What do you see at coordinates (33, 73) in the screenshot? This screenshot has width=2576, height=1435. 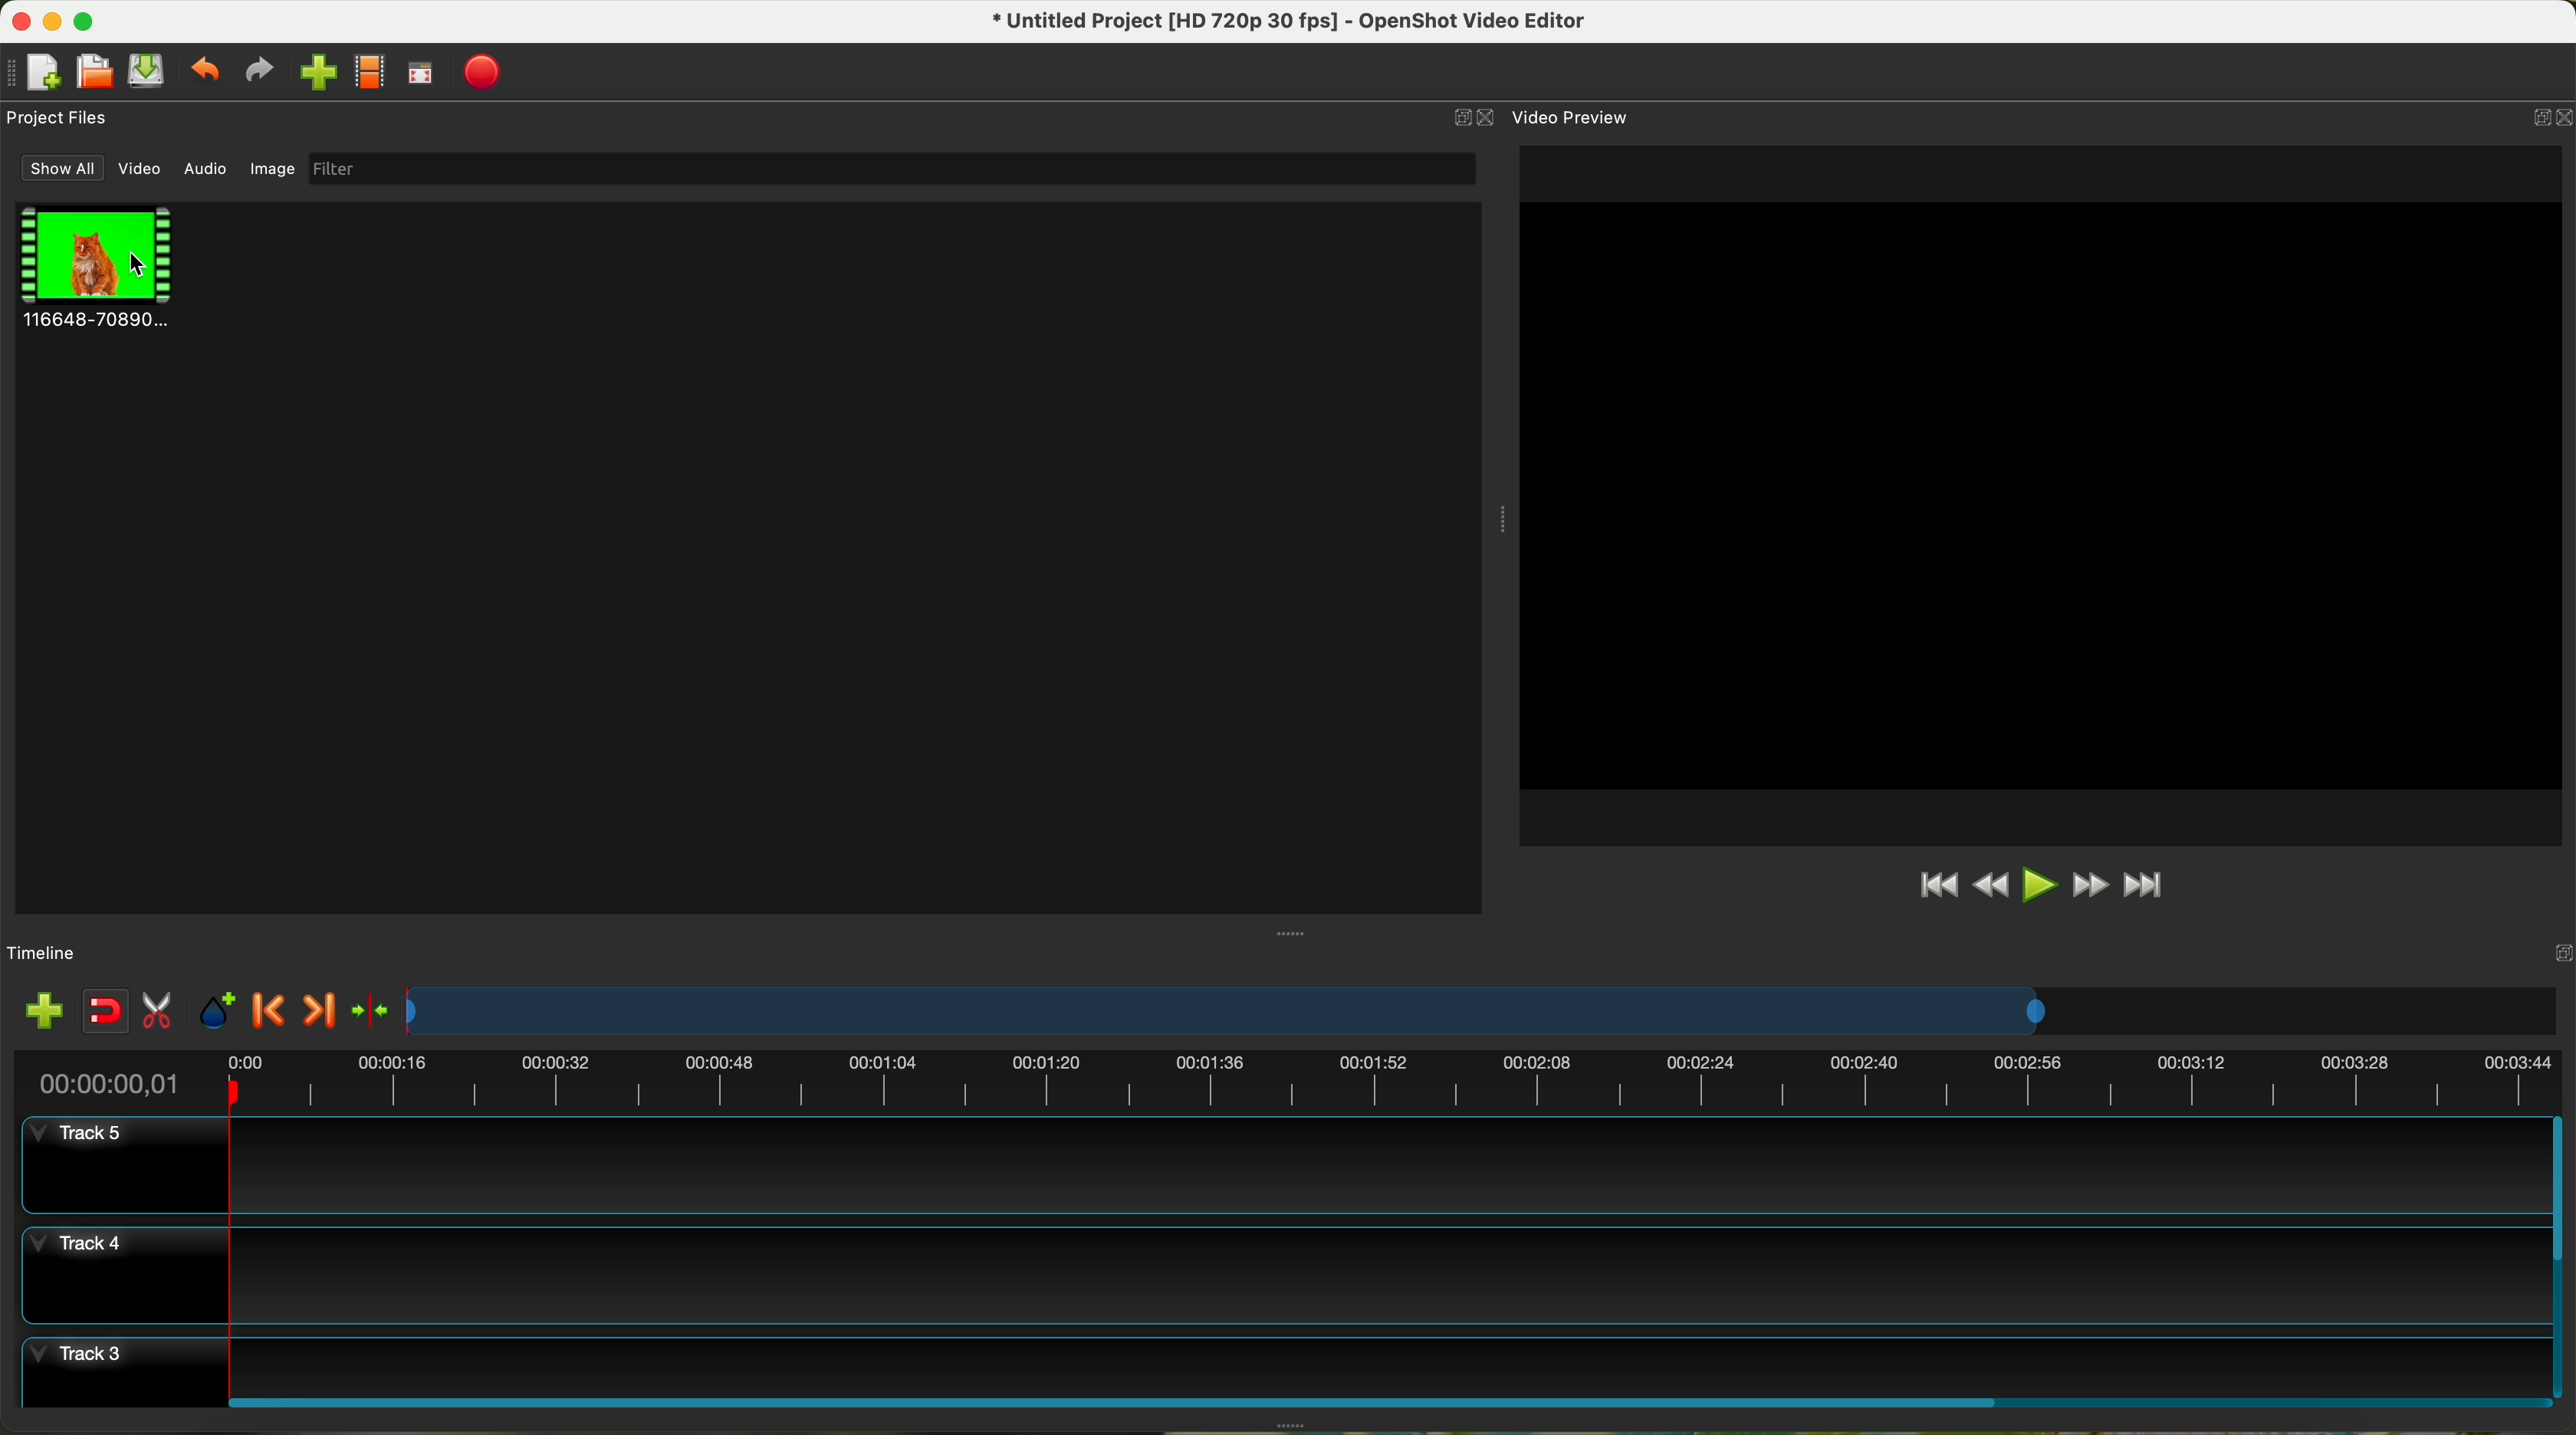 I see `new project` at bounding box center [33, 73].